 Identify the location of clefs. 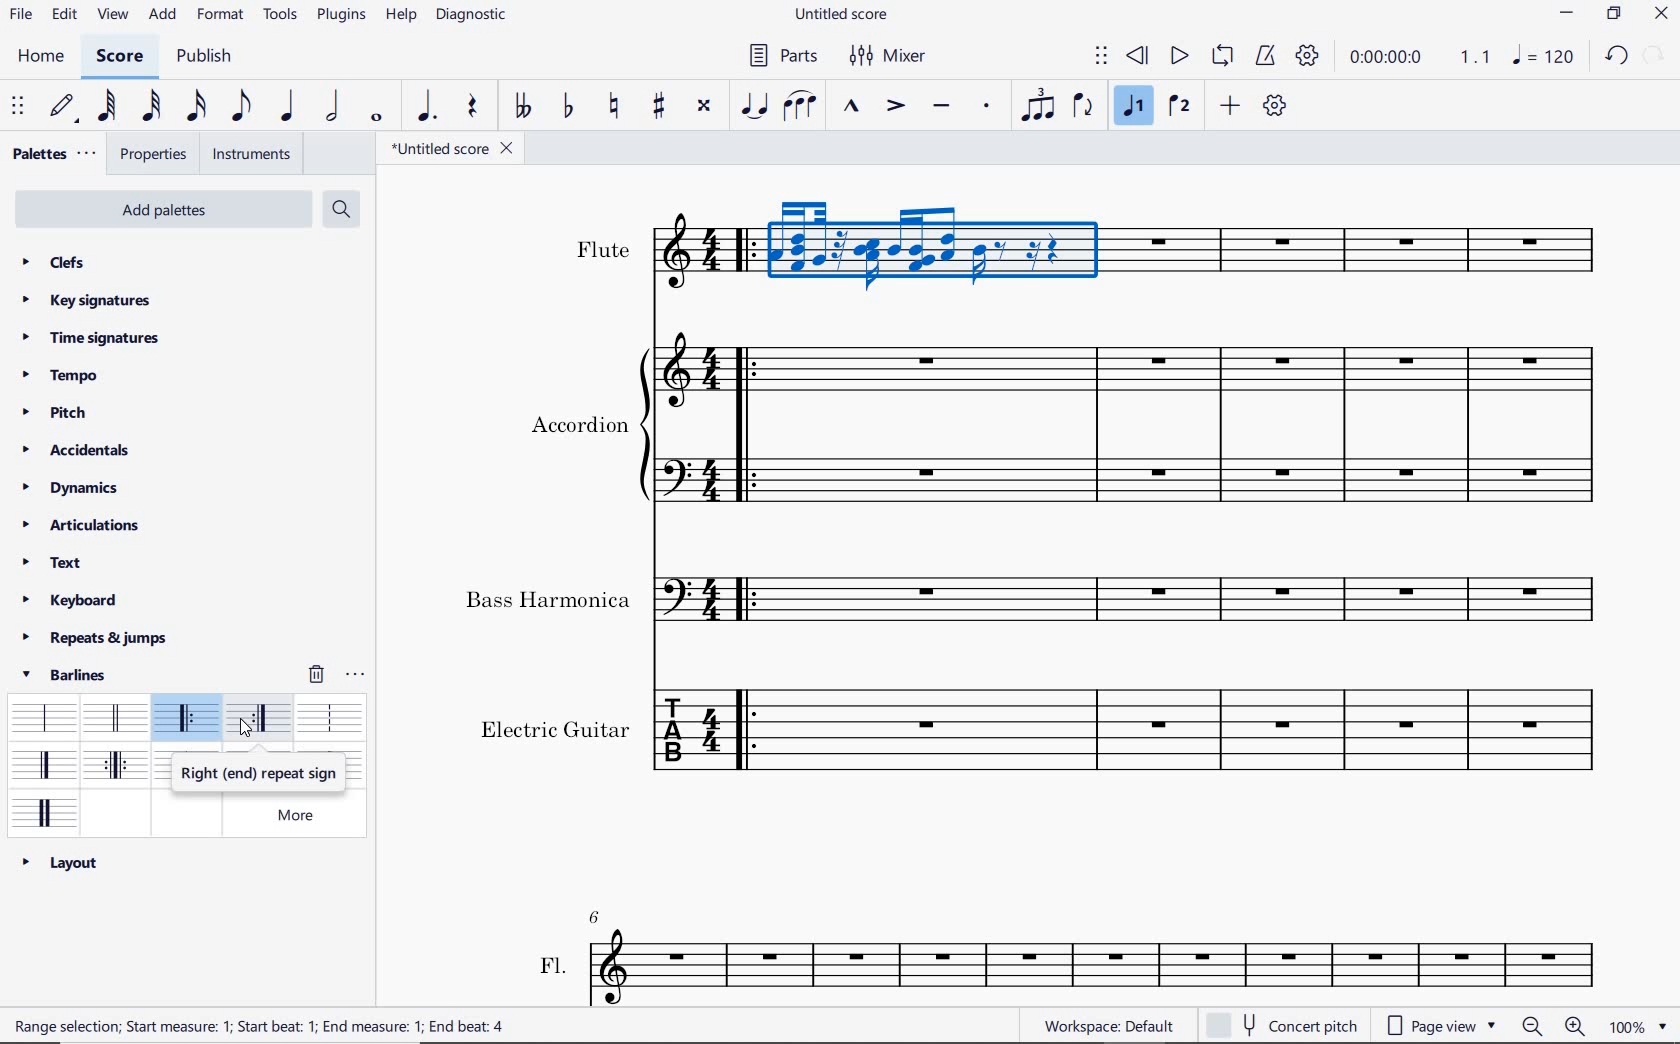
(51, 261).